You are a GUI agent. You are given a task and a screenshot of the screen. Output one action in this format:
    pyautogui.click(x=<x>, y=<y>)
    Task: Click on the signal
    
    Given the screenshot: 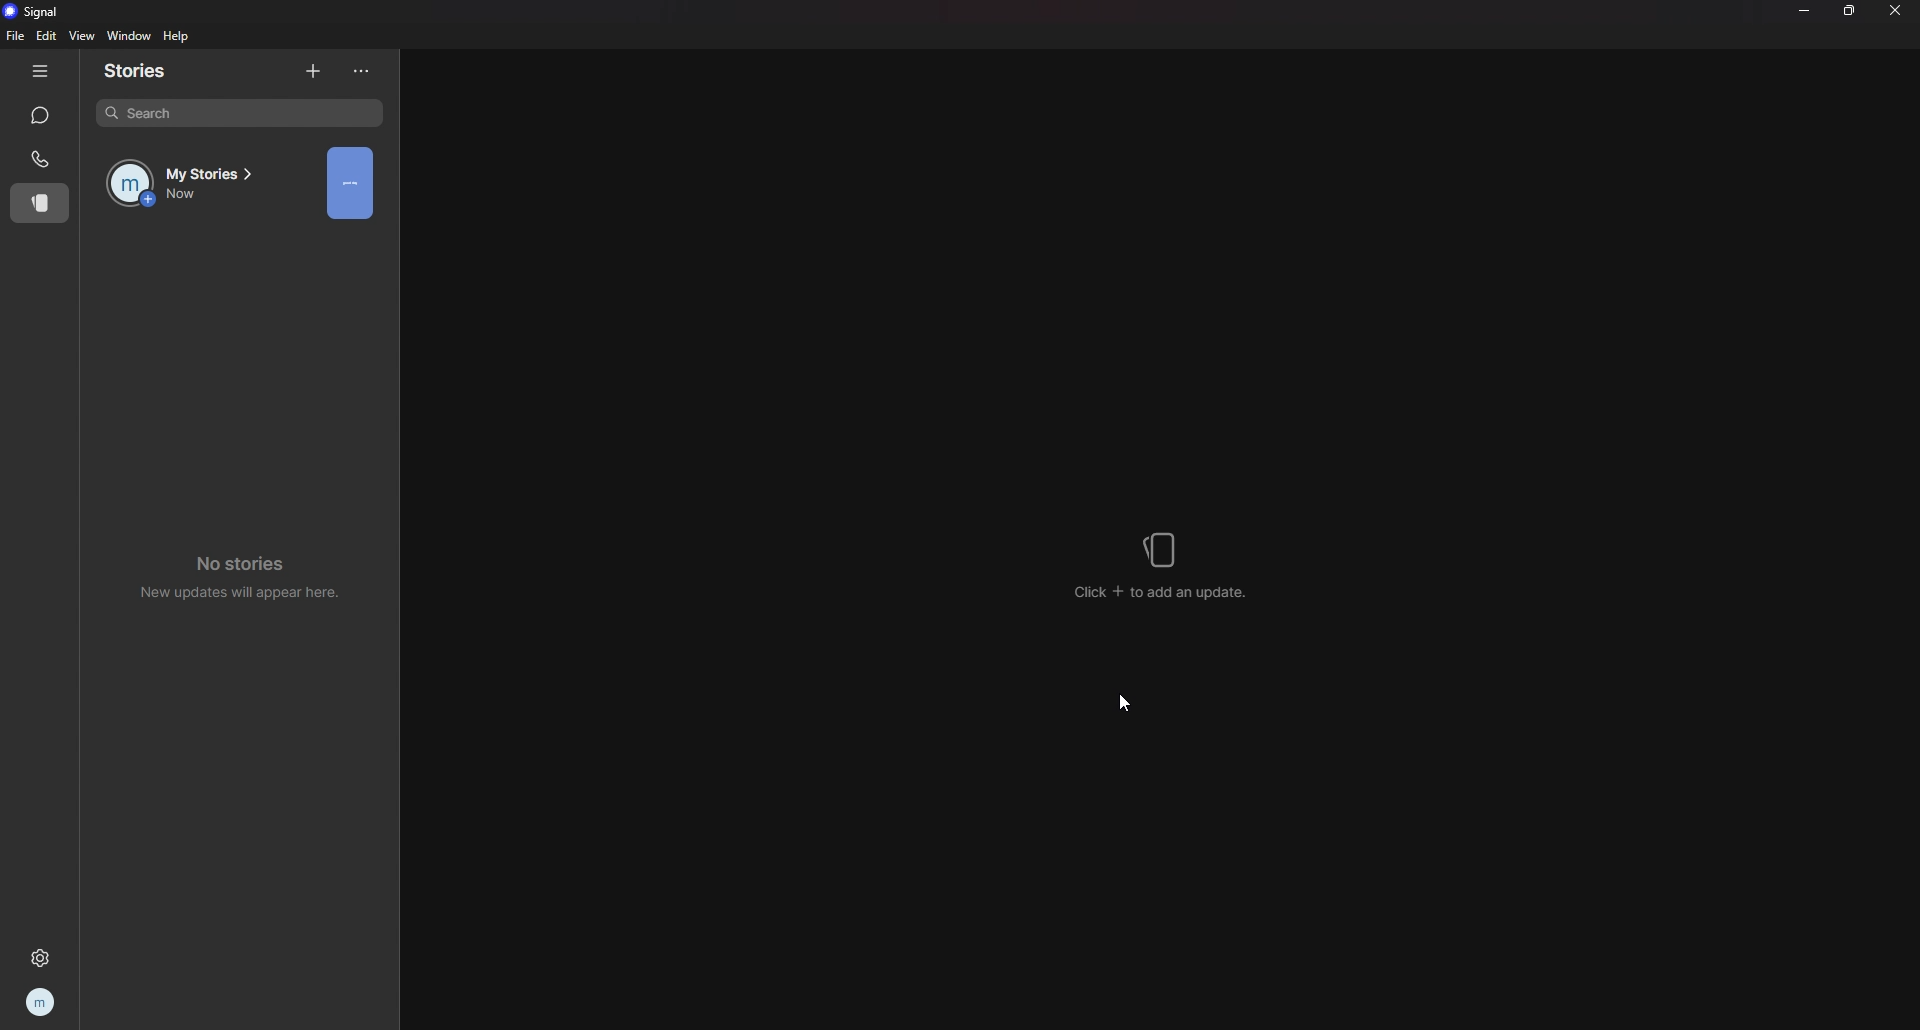 What is the action you would take?
    pyautogui.click(x=37, y=11)
    